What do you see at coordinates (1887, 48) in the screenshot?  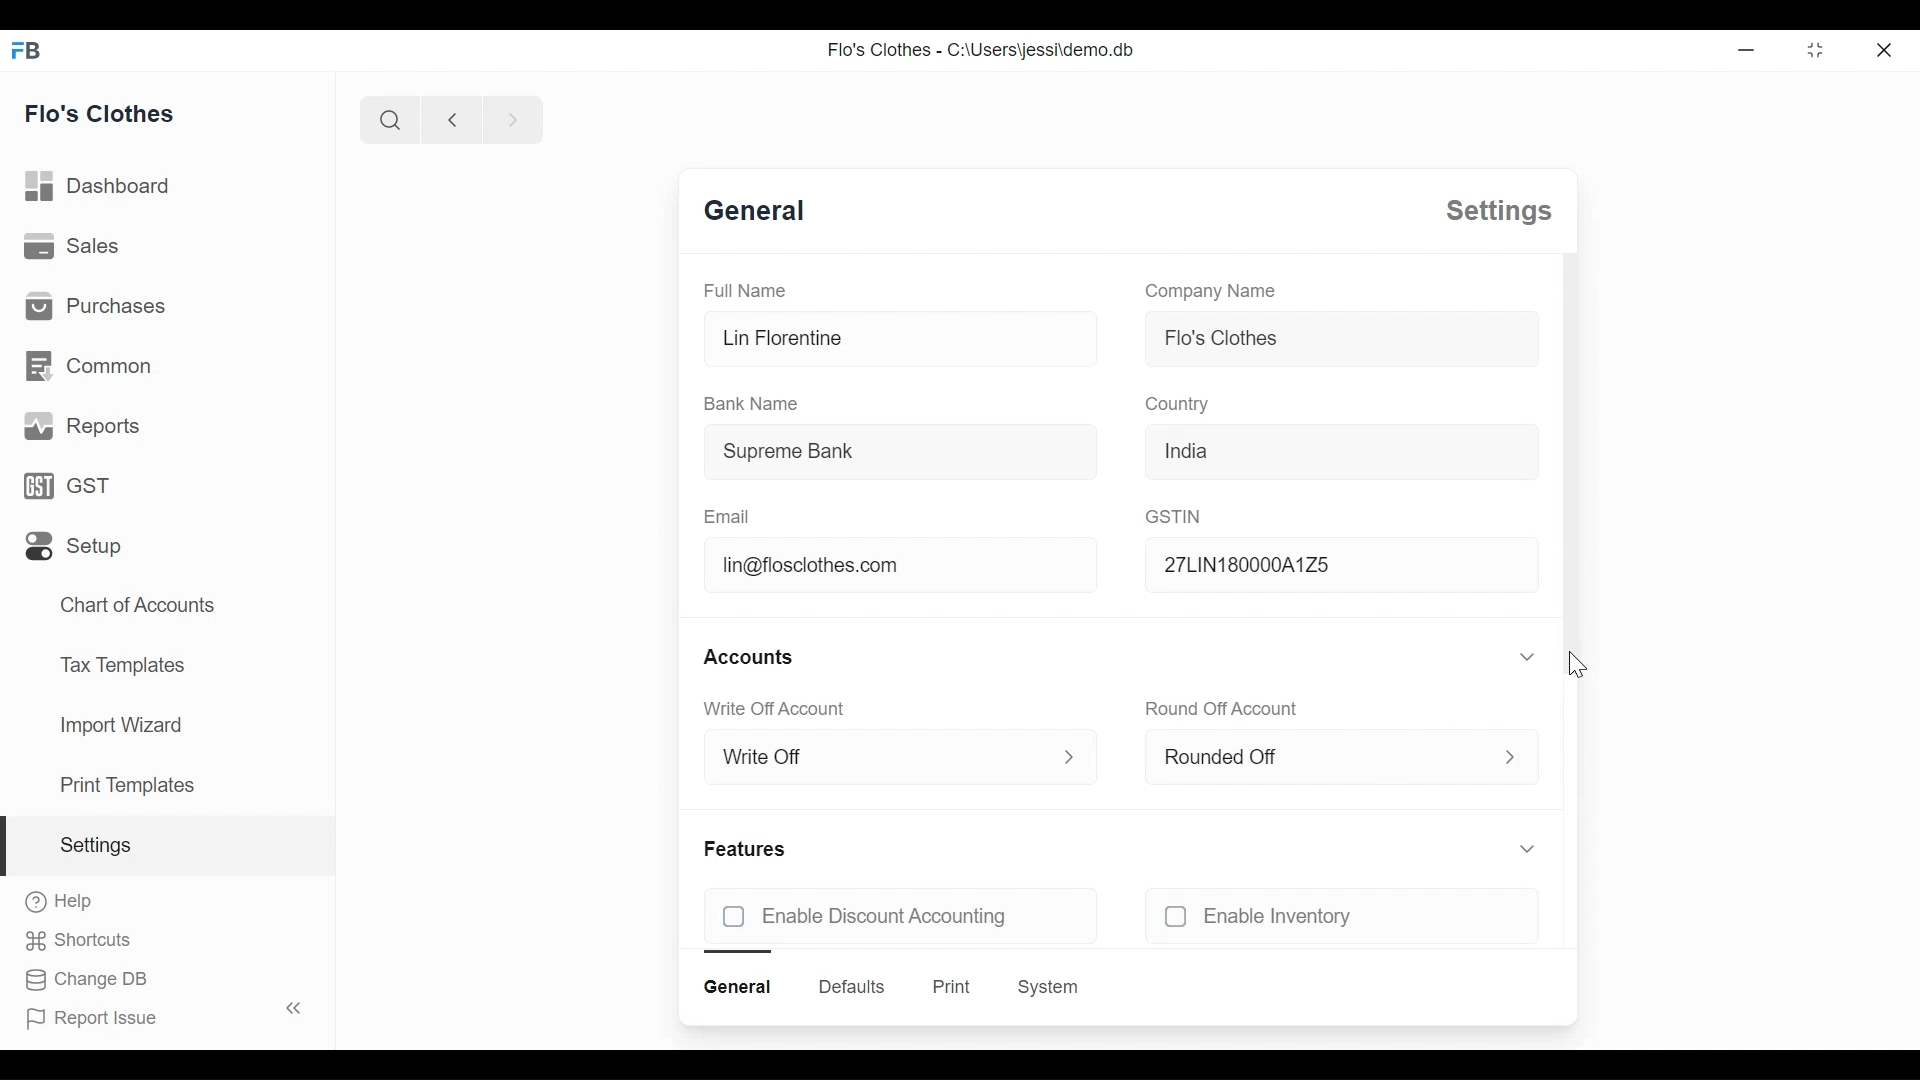 I see `Close` at bounding box center [1887, 48].